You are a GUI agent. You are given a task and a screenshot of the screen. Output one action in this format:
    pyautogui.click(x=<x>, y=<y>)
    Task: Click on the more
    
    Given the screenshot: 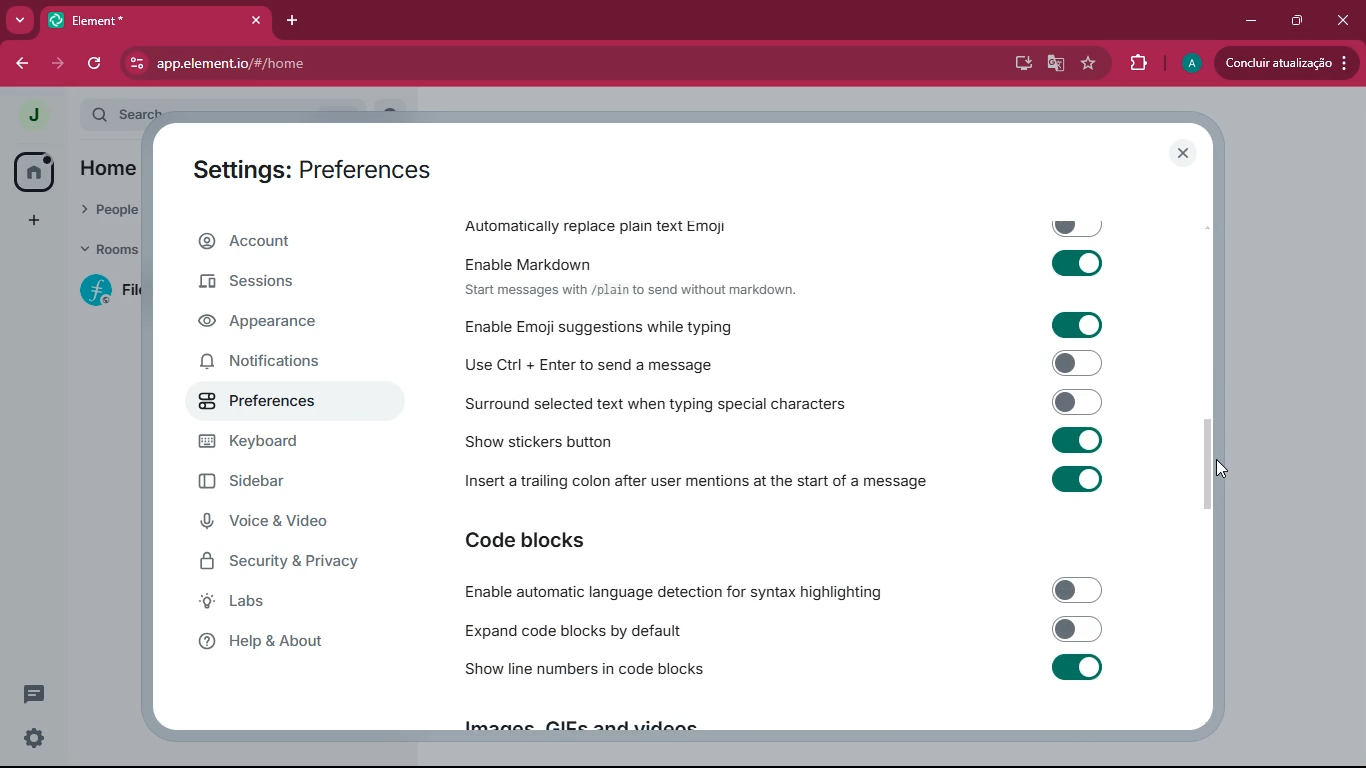 What is the action you would take?
    pyautogui.click(x=21, y=20)
    